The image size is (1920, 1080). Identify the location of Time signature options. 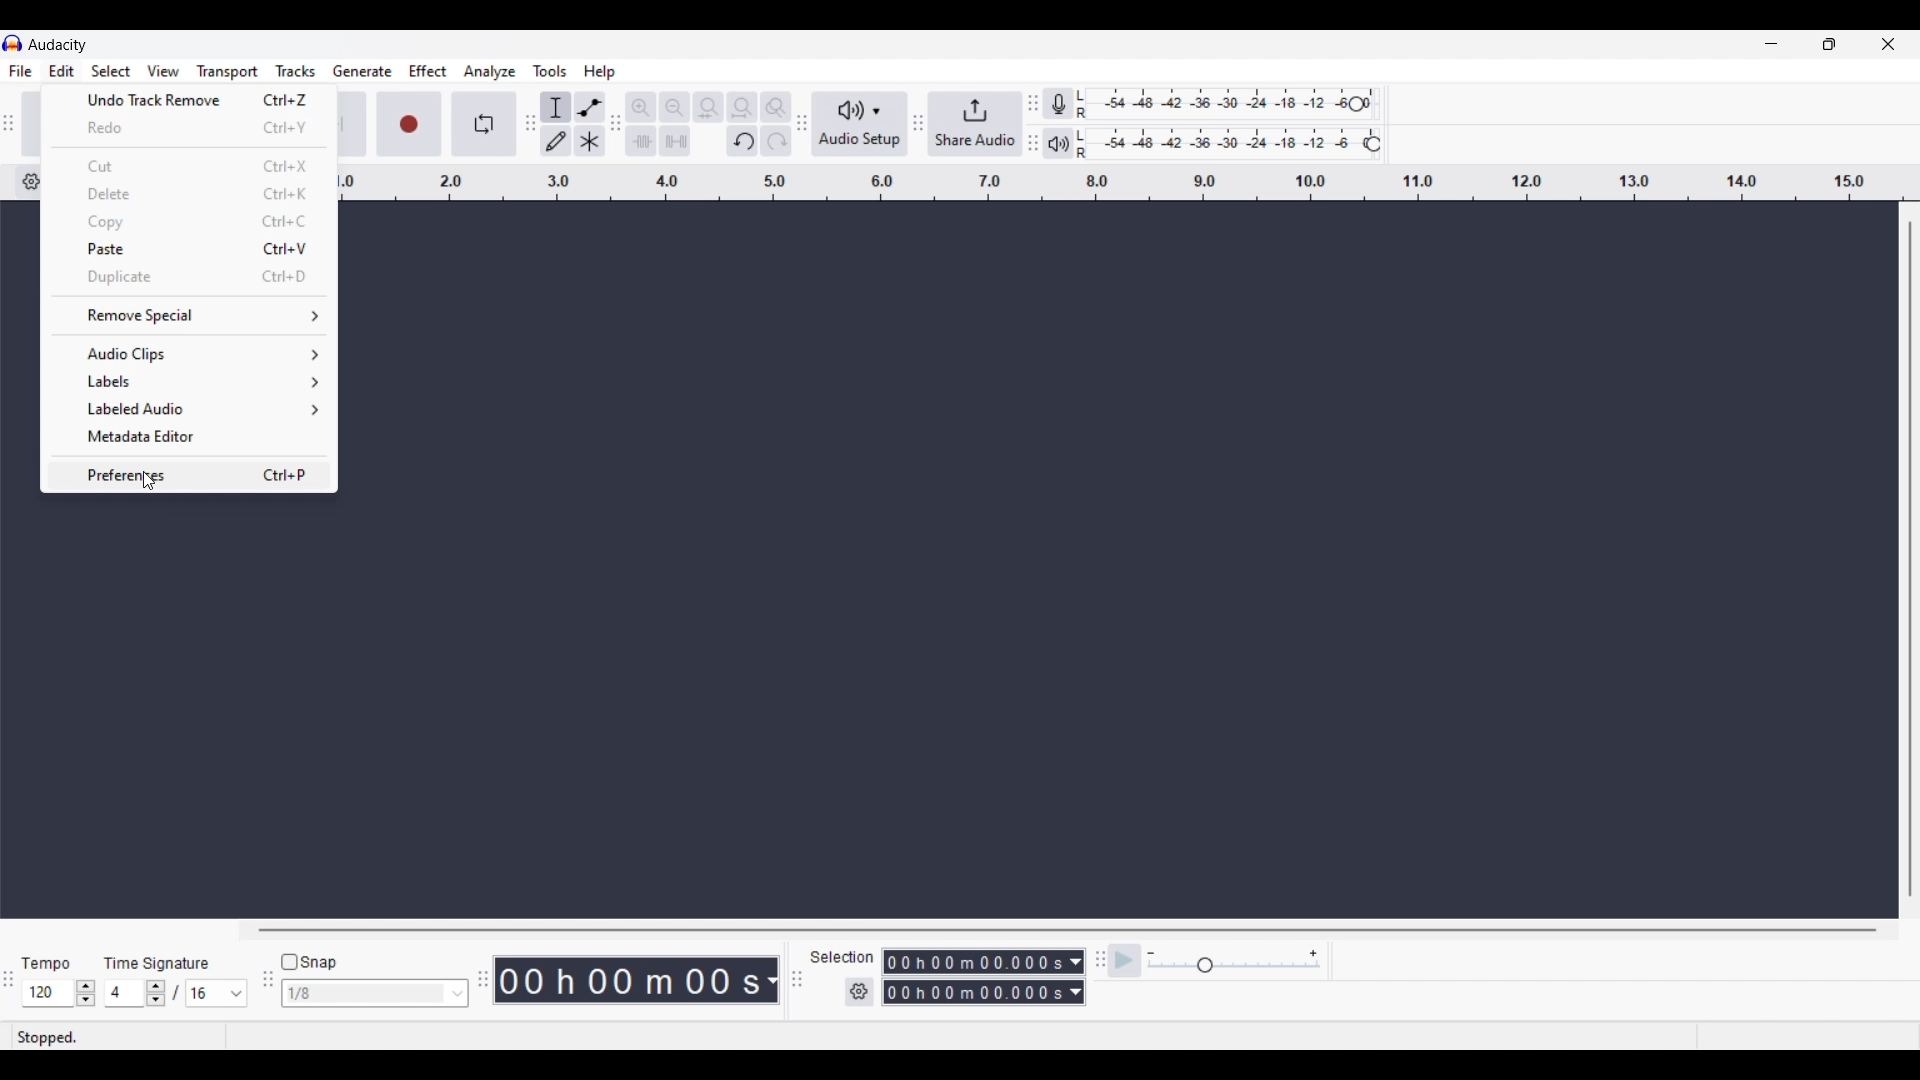
(237, 994).